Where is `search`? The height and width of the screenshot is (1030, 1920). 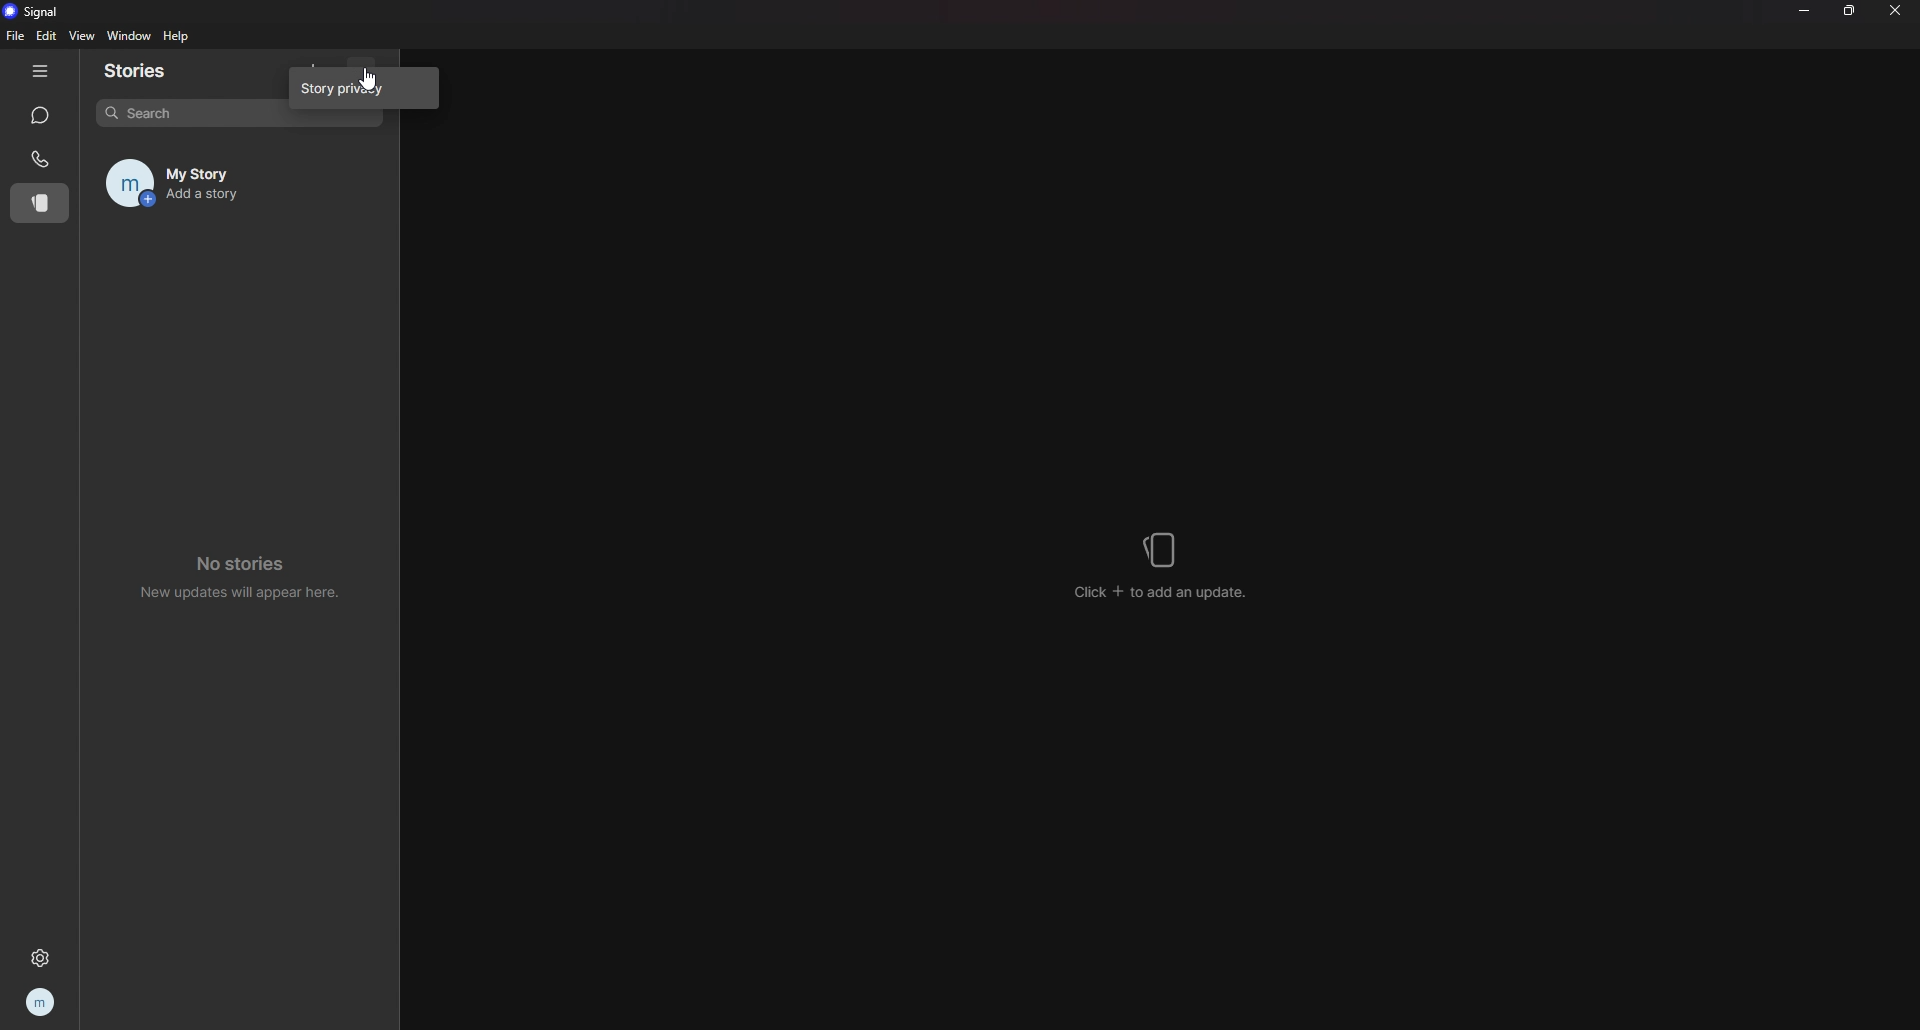 search is located at coordinates (189, 111).